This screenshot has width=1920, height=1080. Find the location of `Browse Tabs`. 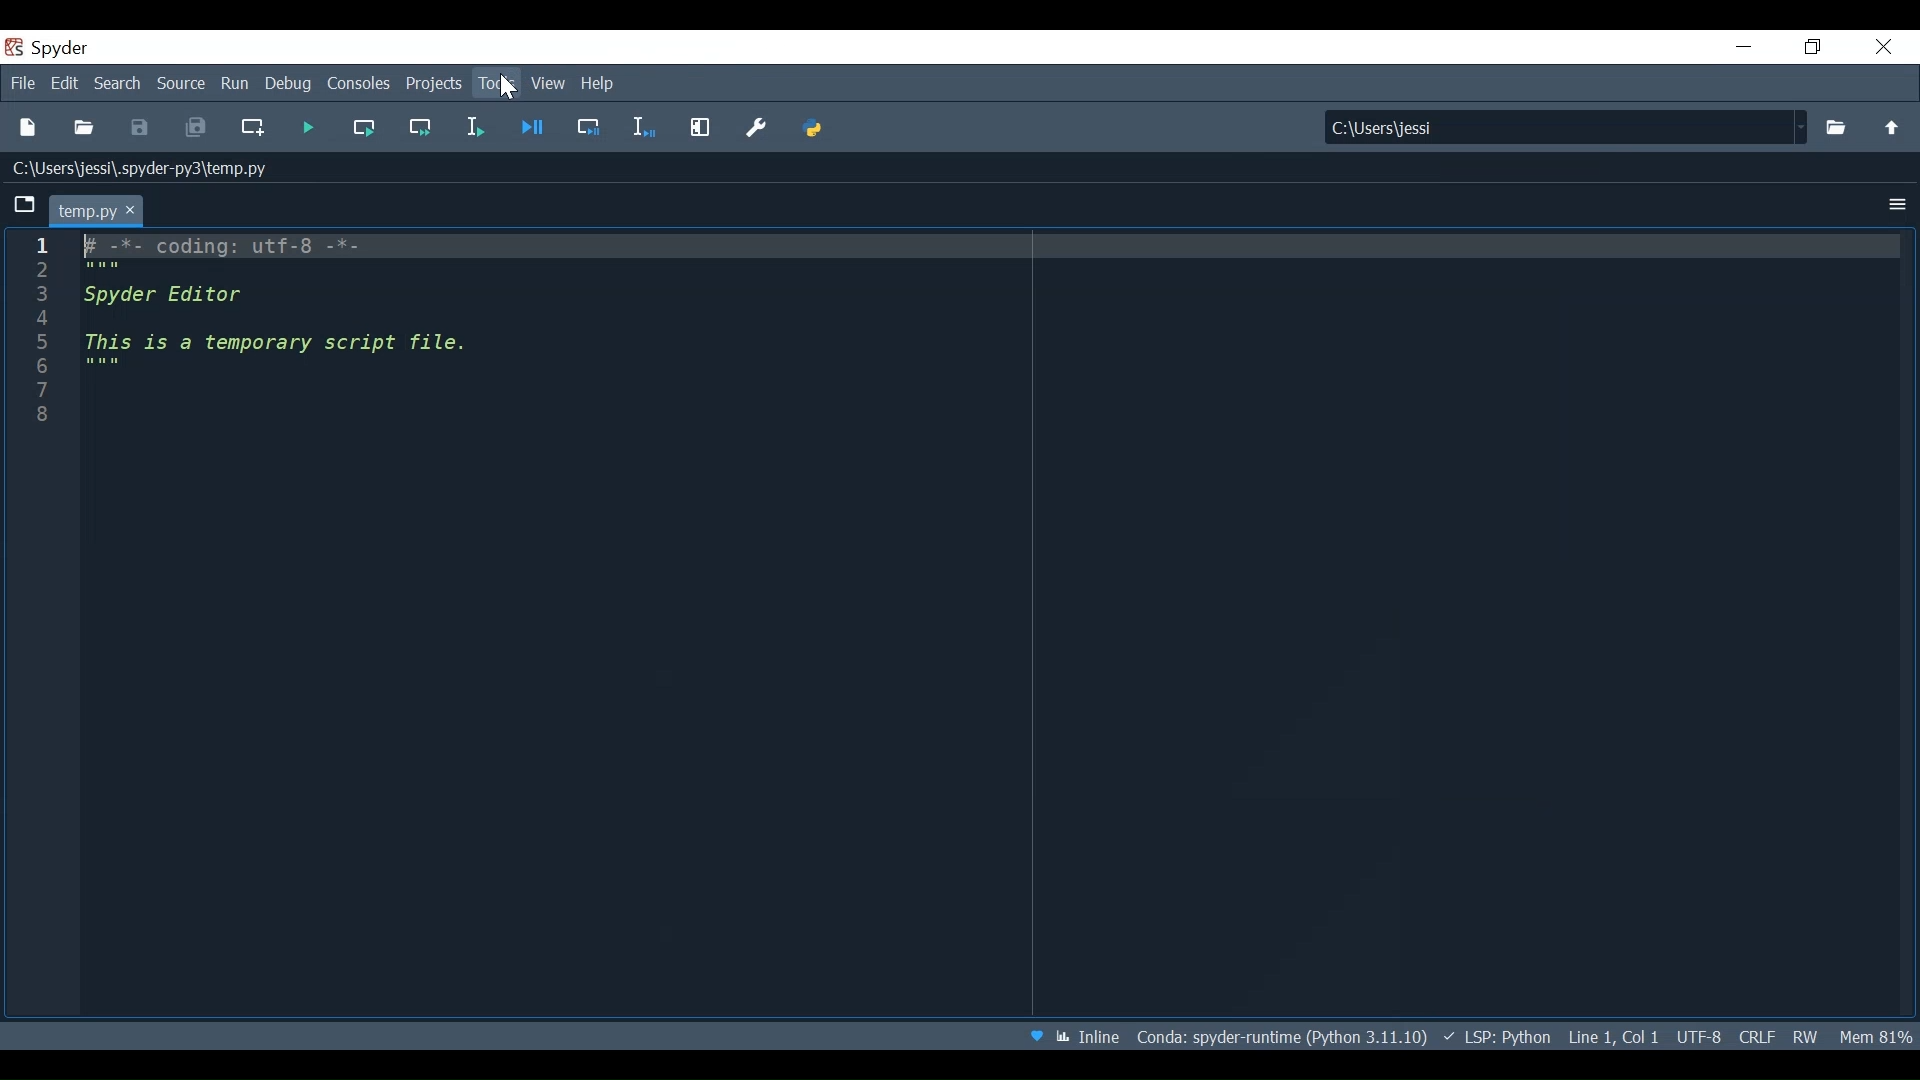

Browse Tabs is located at coordinates (26, 206).